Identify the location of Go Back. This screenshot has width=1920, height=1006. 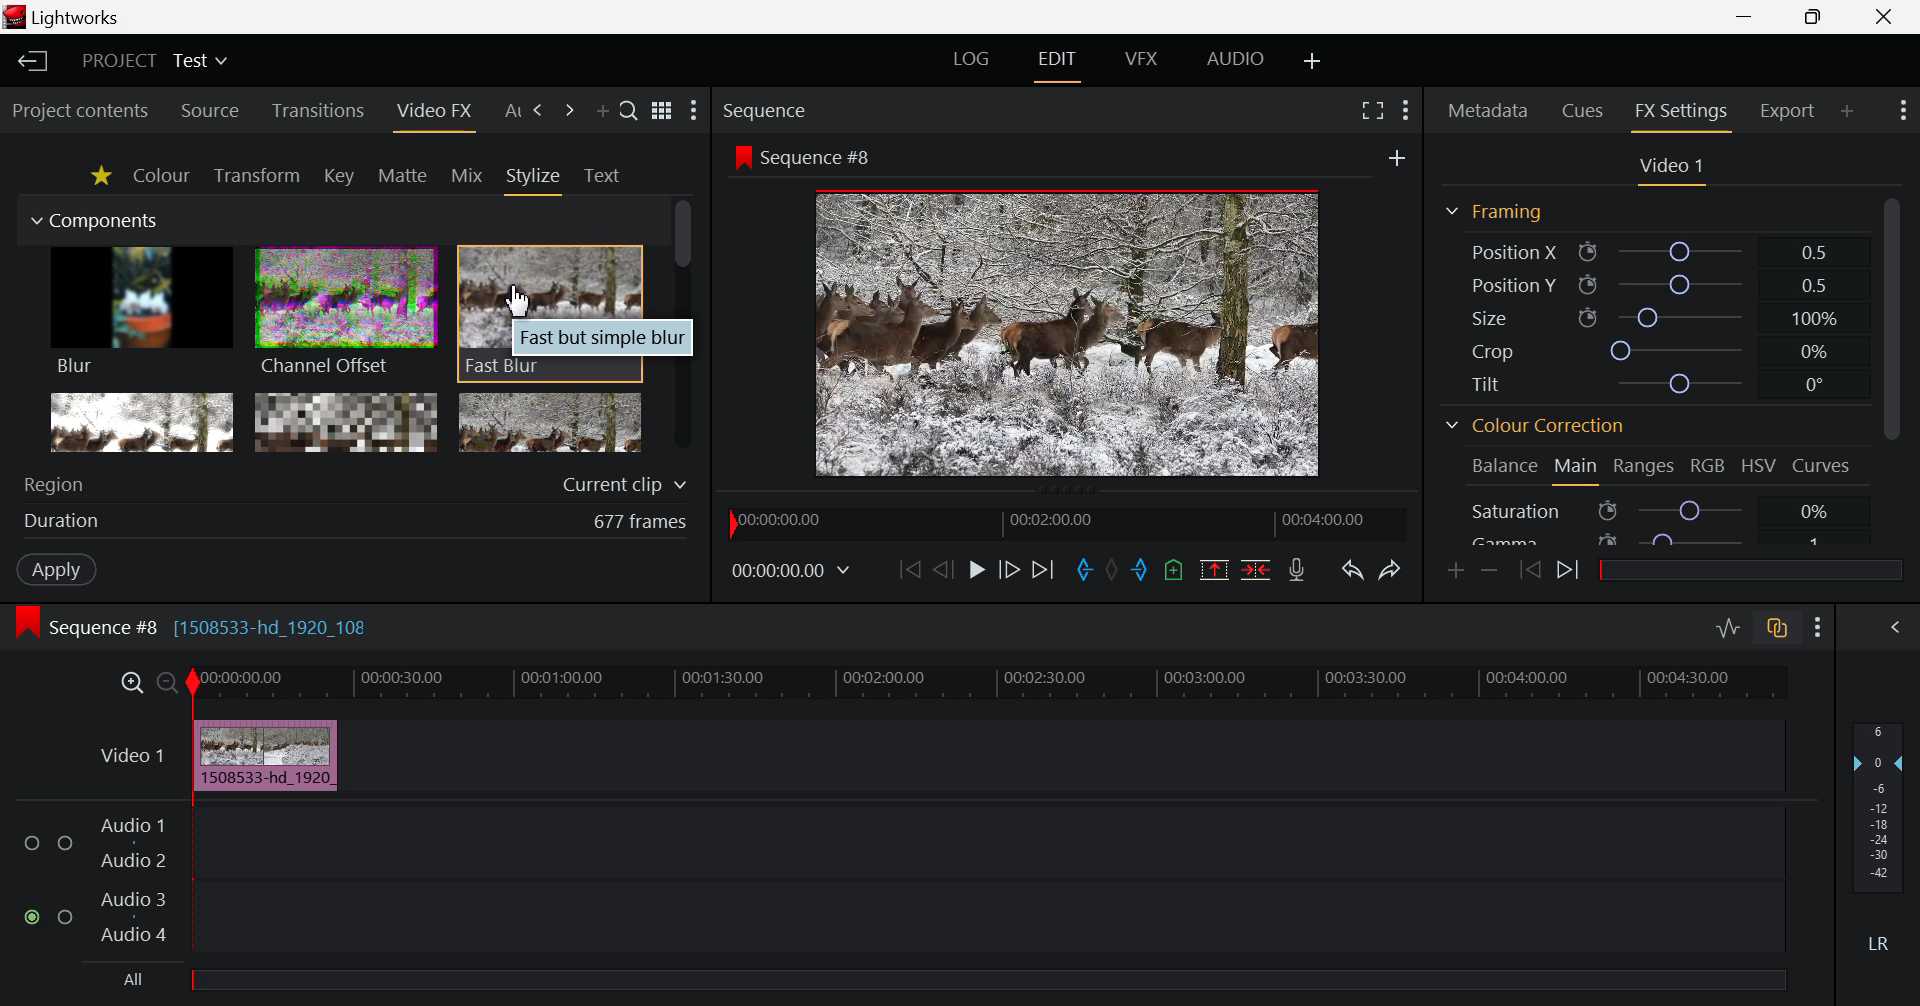
(943, 570).